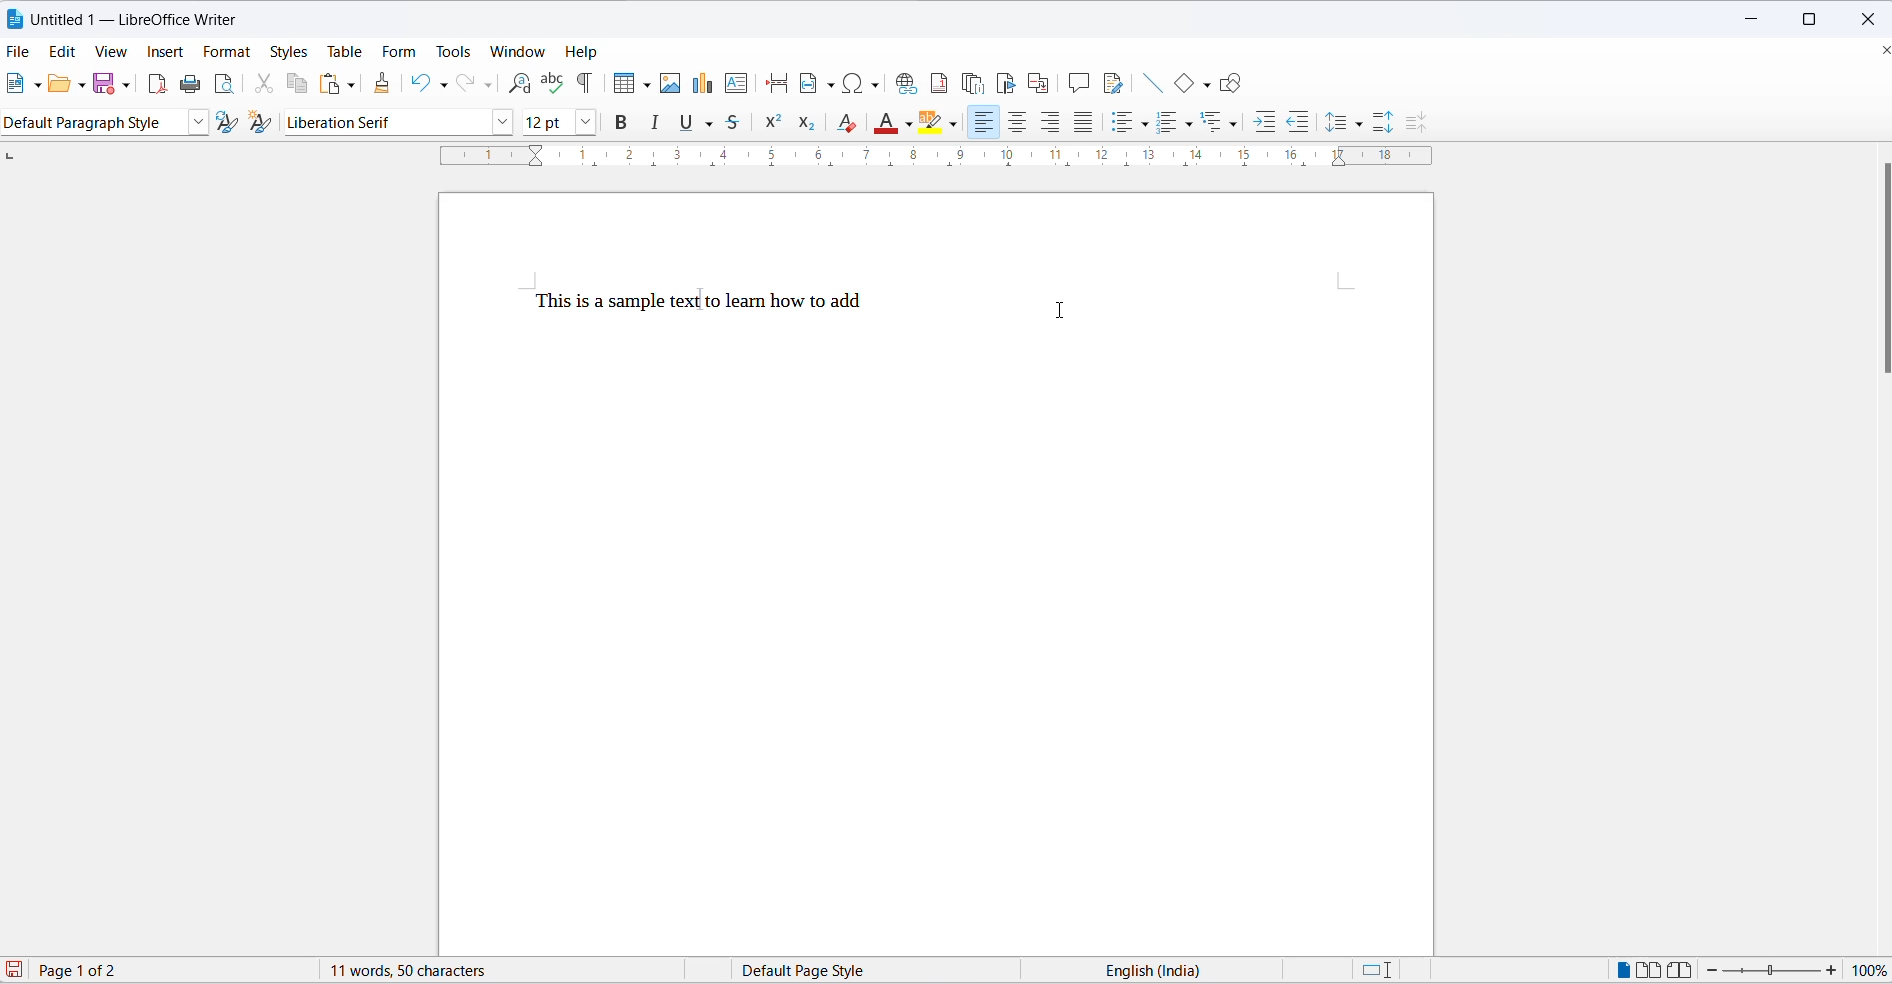  What do you see at coordinates (18, 52) in the screenshot?
I see `file` at bounding box center [18, 52].